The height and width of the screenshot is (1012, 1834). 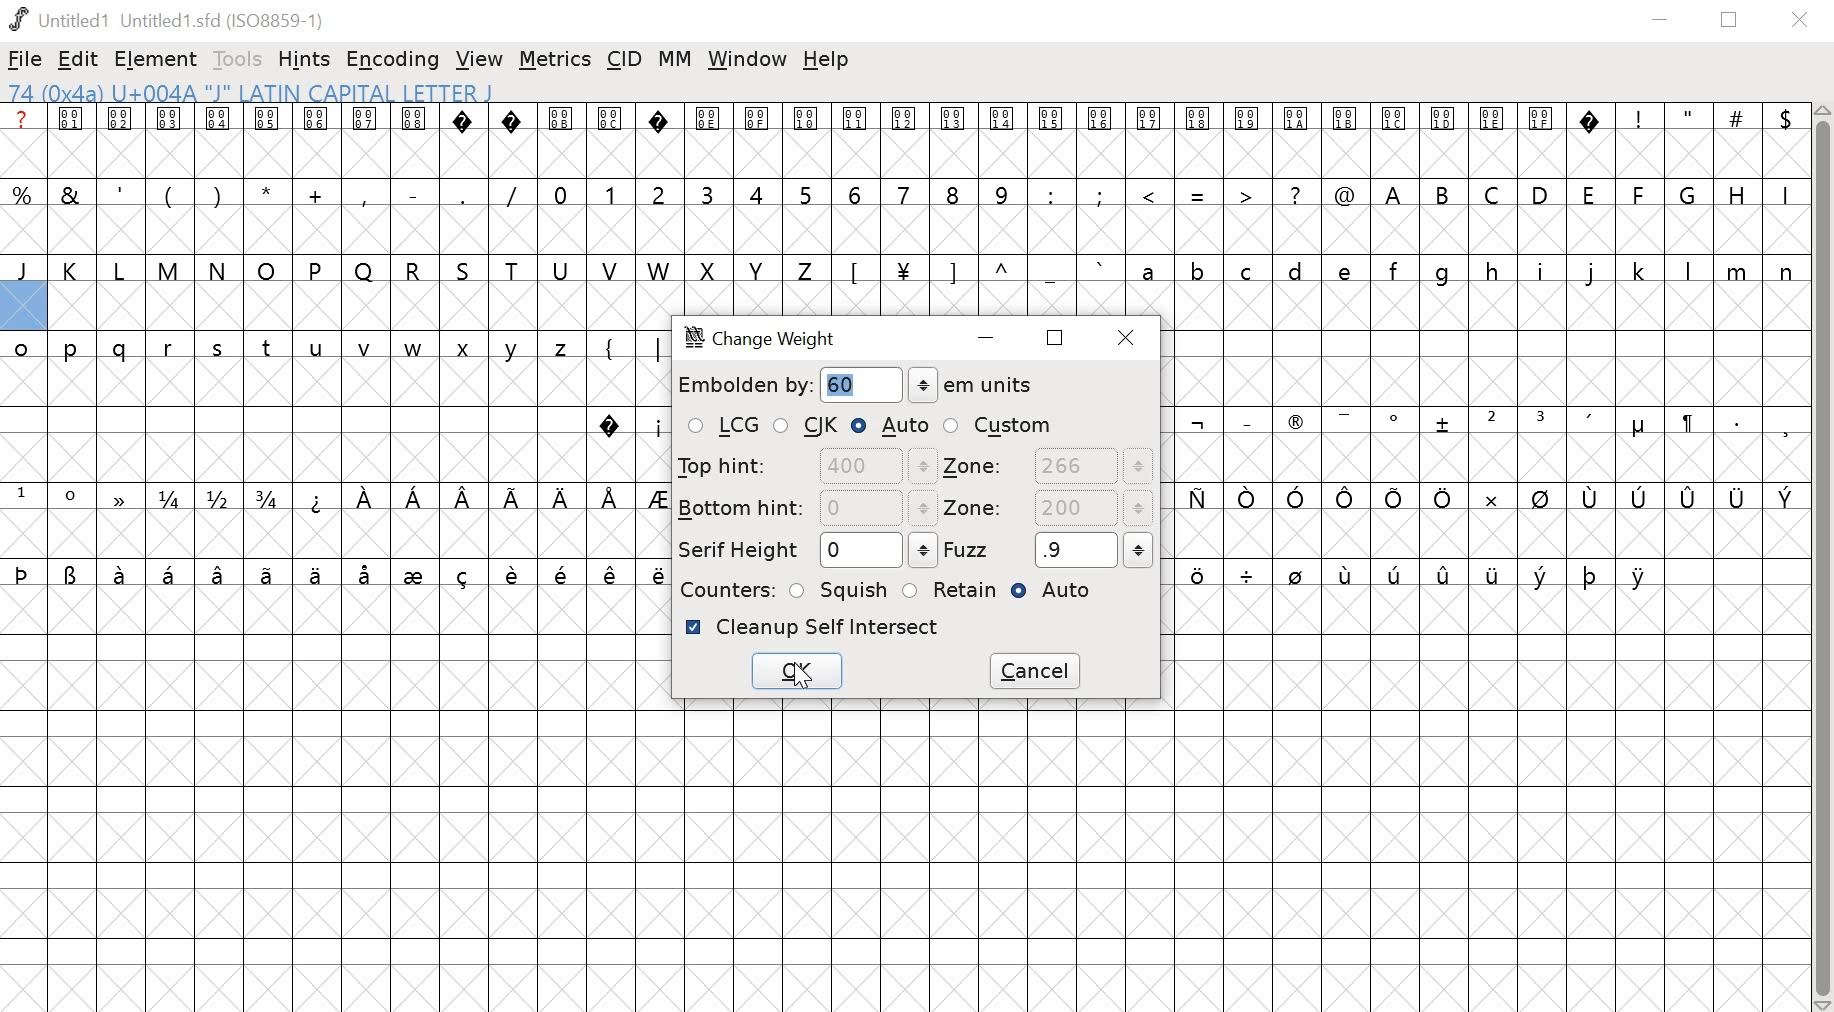 What do you see at coordinates (171, 19) in the screenshot?
I see `Untitled1 (Untitled1.sfd(ISO8859-1)` at bounding box center [171, 19].